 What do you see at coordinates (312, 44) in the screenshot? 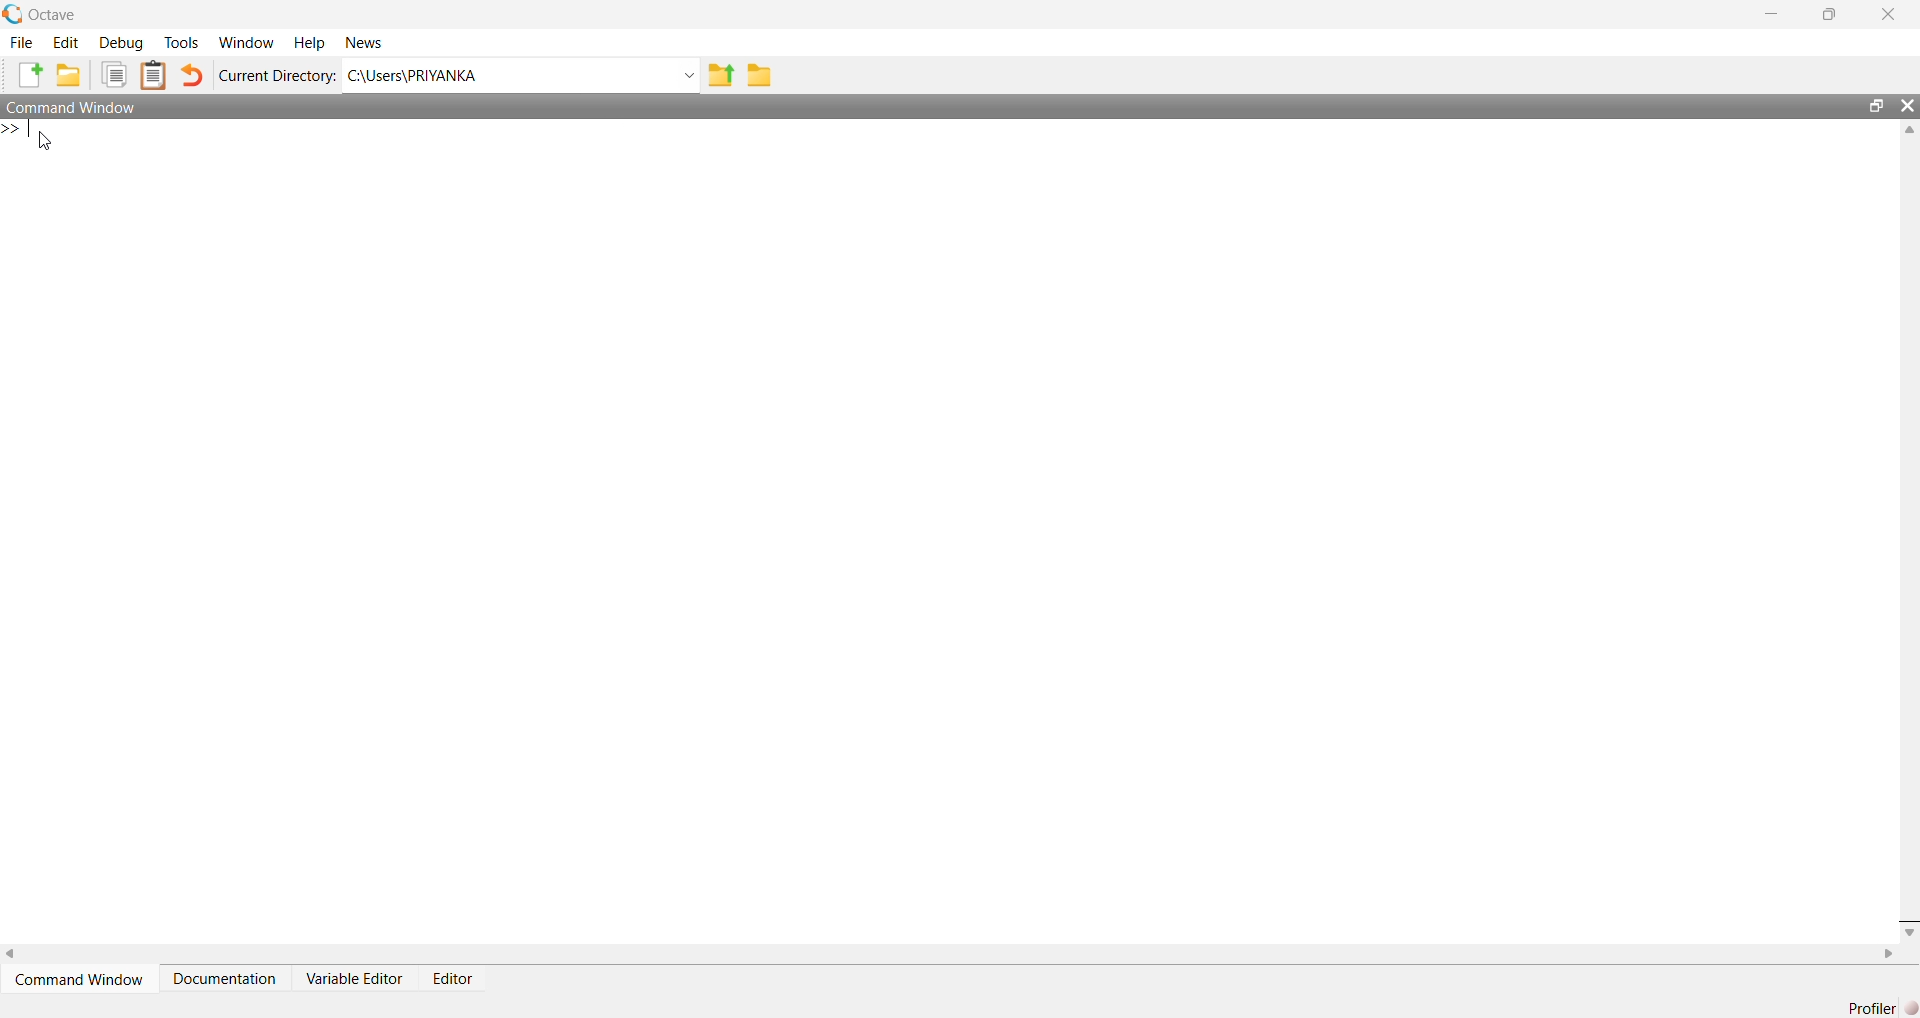
I see `help` at bounding box center [312, 44].